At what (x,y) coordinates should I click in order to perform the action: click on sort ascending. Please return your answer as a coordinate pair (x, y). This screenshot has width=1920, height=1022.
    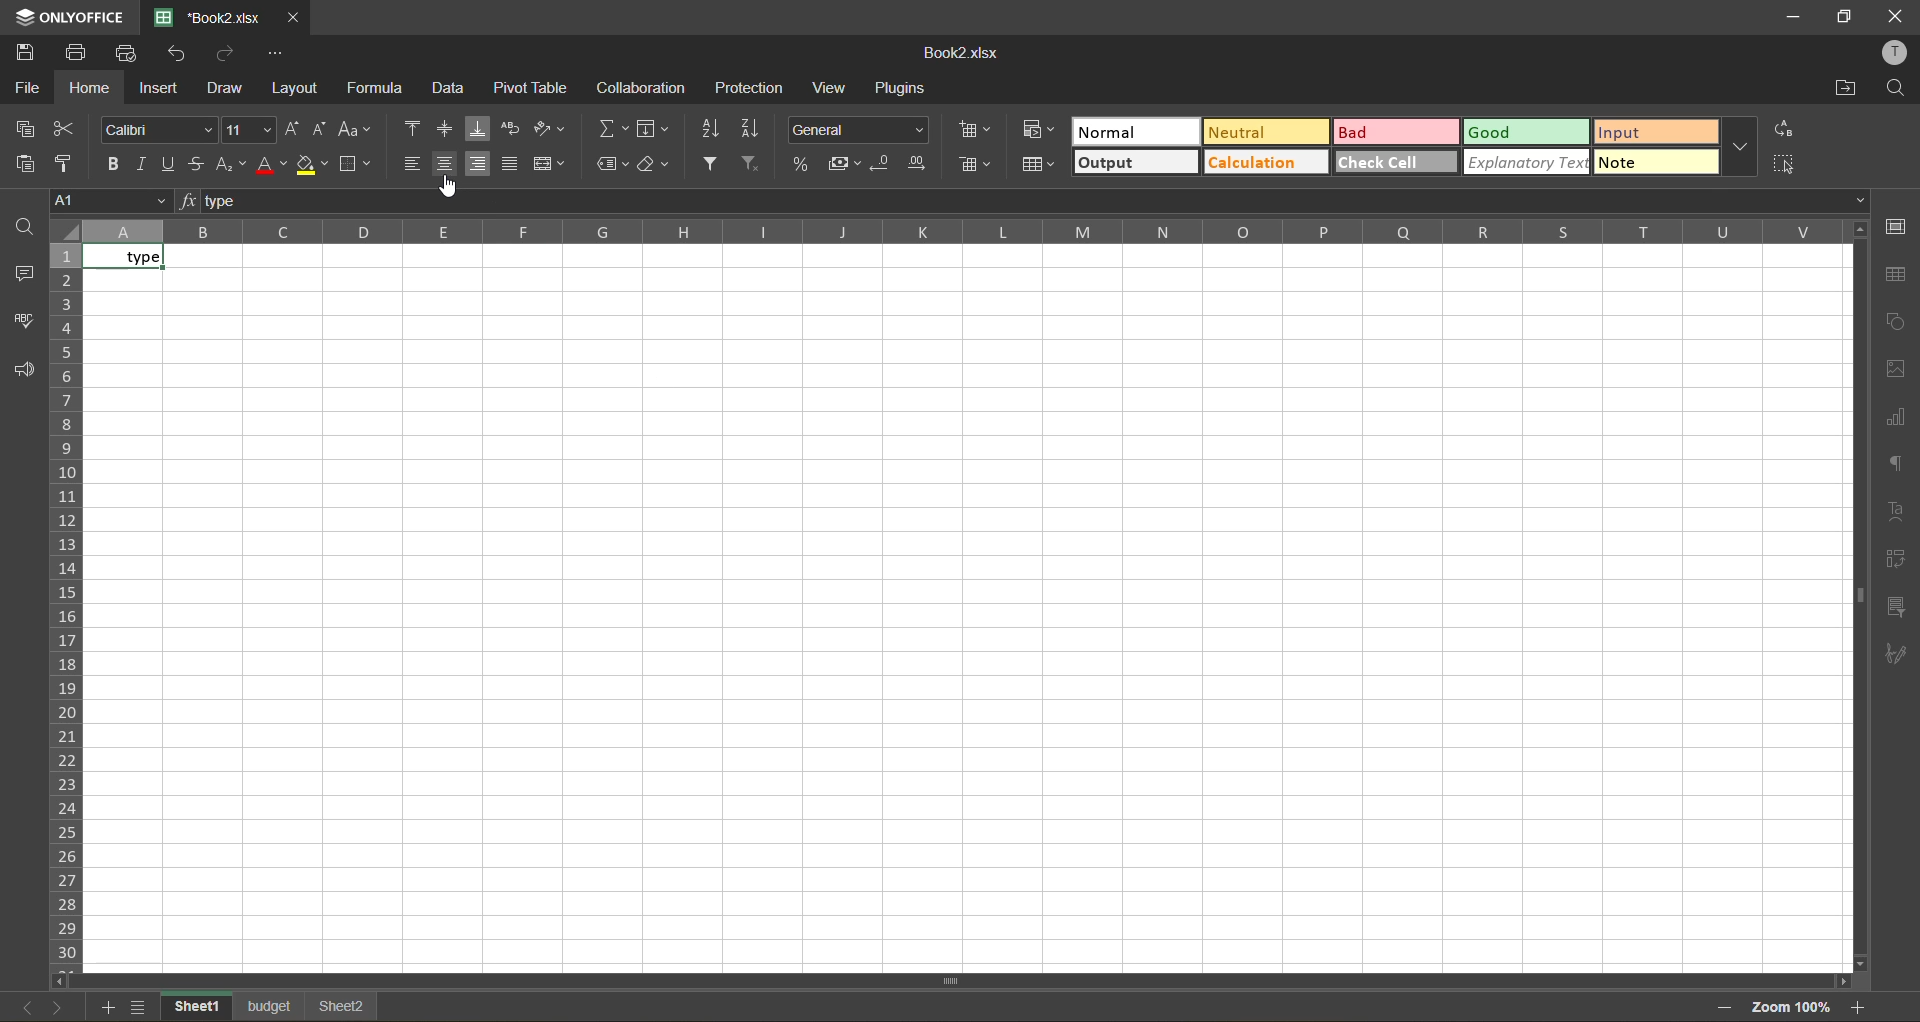
    Looking at the image, I should click on (714, 129).